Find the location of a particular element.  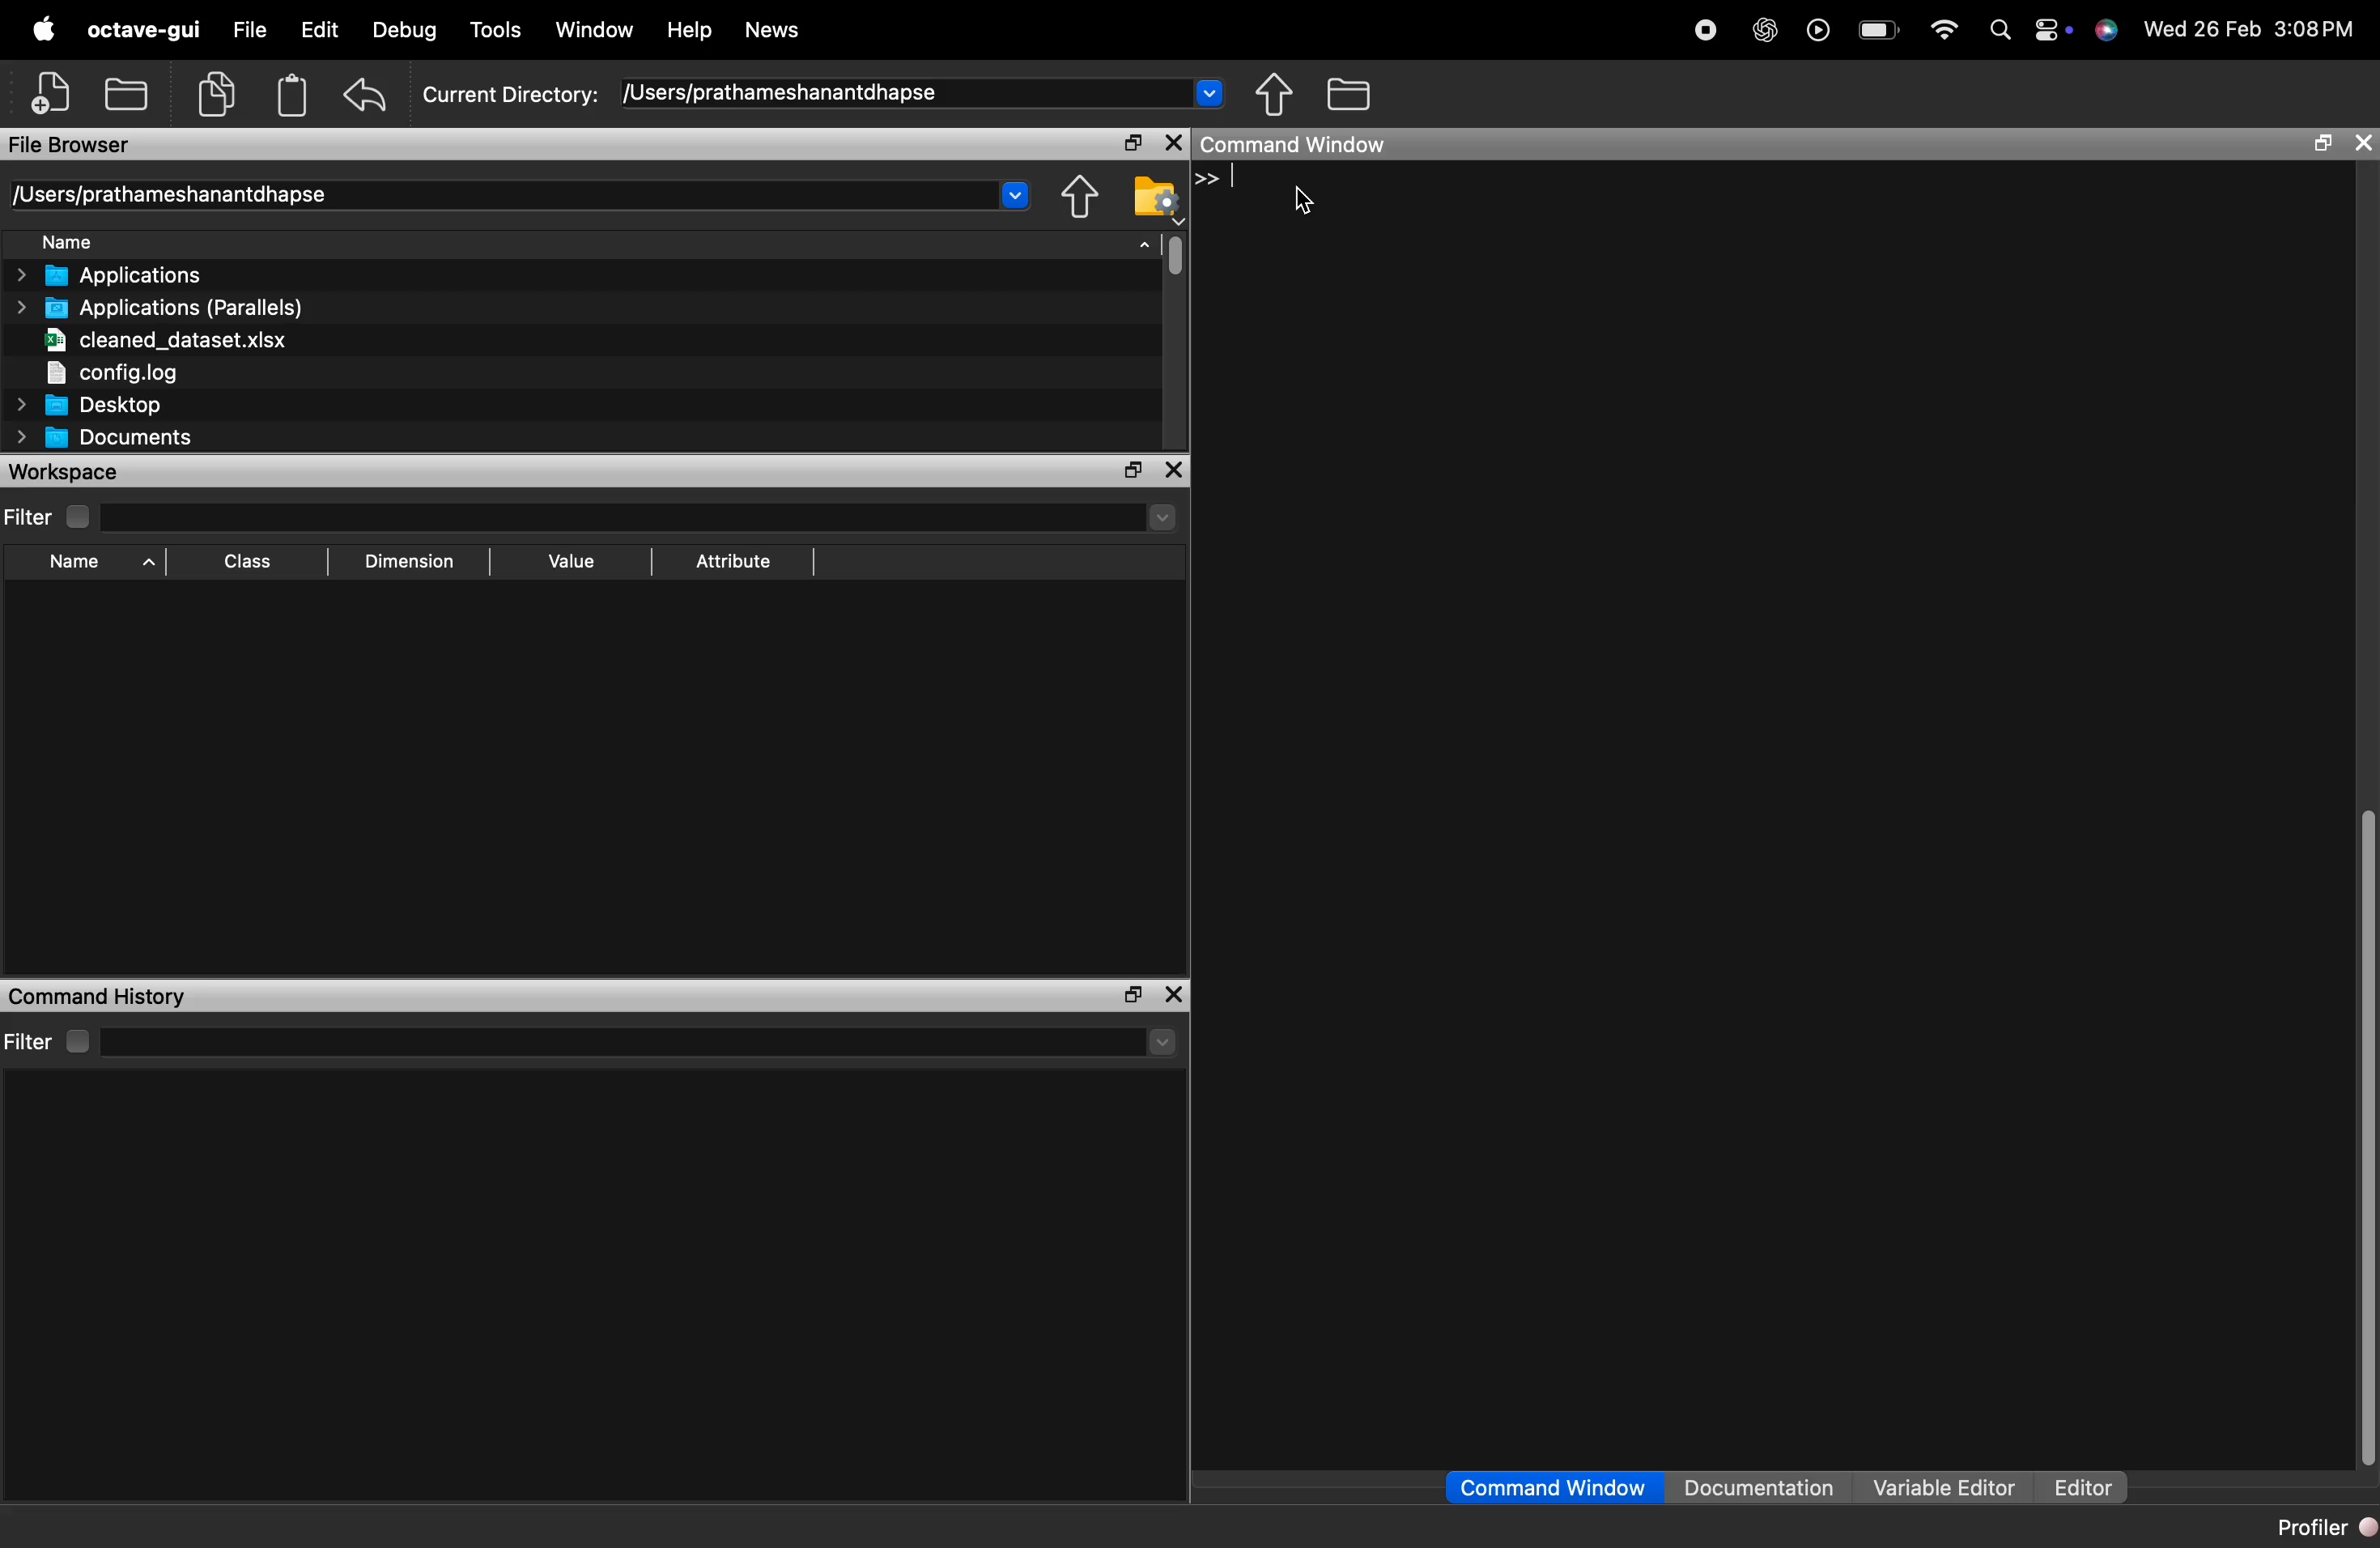

Current Directory: is located at coordinates (509, 96).